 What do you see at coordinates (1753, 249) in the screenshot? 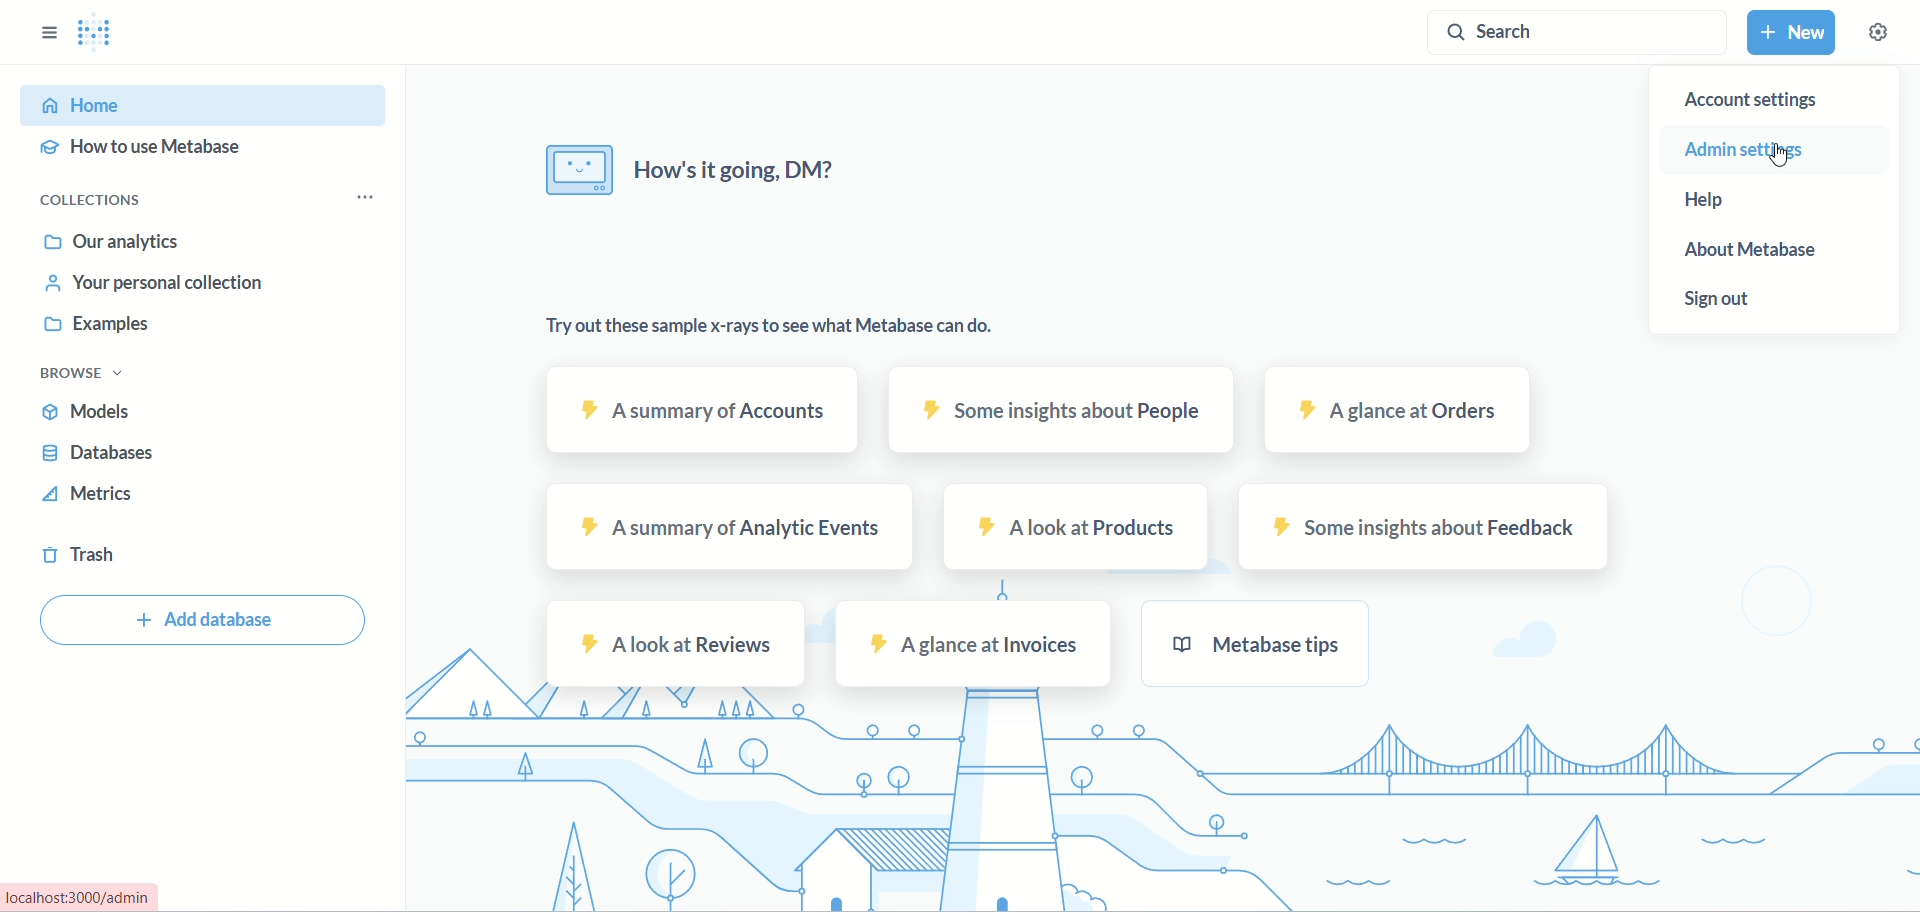
I see `about metabase` at bounding box center [1753, 249].